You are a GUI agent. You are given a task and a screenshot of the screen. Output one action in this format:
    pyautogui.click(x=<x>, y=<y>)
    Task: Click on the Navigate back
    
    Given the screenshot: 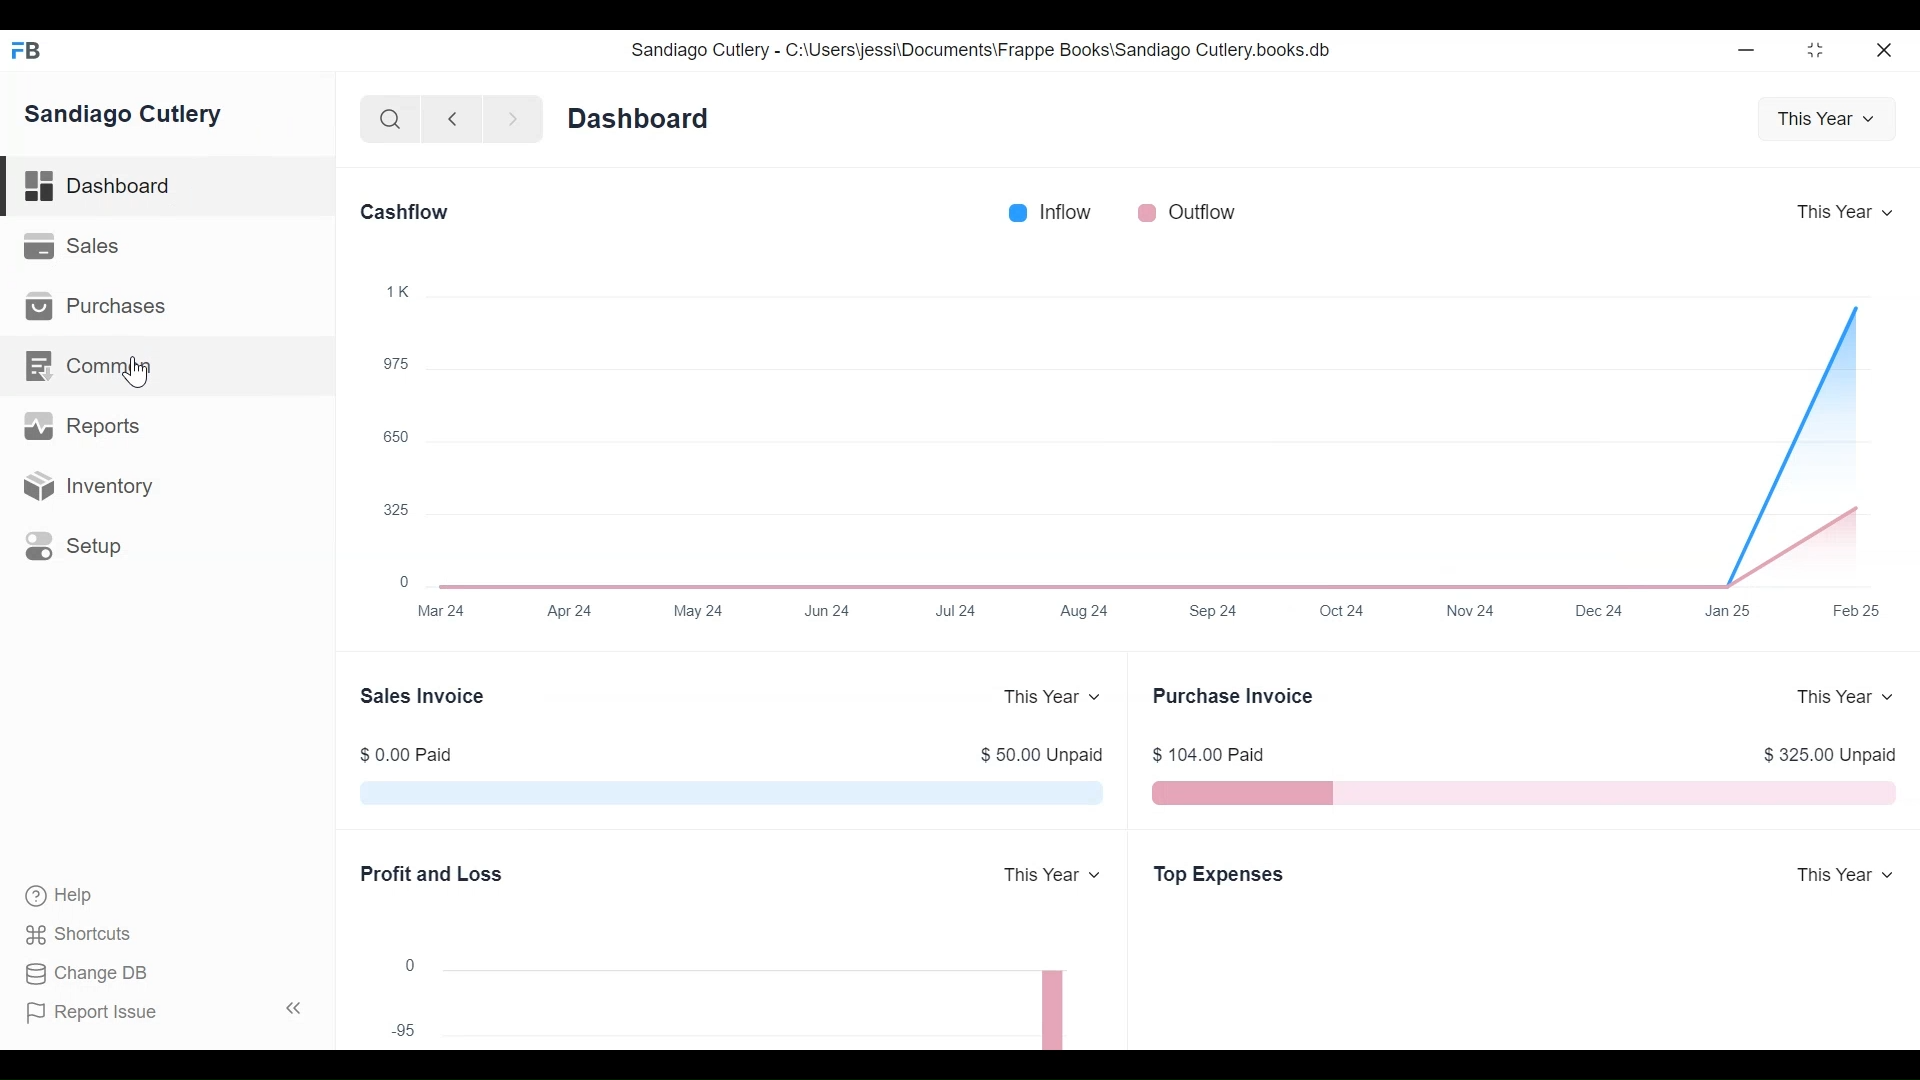 What is the action you would take?
    pyautogui.click(x=450, y=120)
    